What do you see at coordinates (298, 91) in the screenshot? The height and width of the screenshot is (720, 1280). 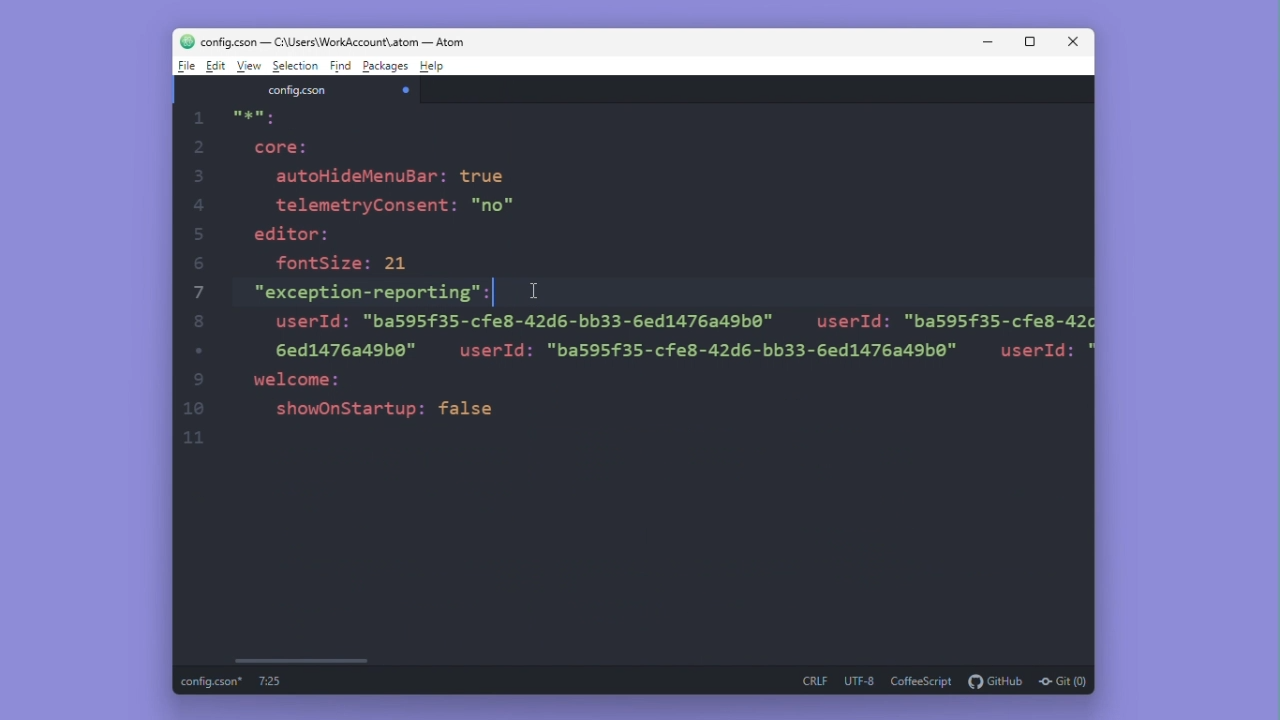 I see `File name` at bounding box center [298, 91].